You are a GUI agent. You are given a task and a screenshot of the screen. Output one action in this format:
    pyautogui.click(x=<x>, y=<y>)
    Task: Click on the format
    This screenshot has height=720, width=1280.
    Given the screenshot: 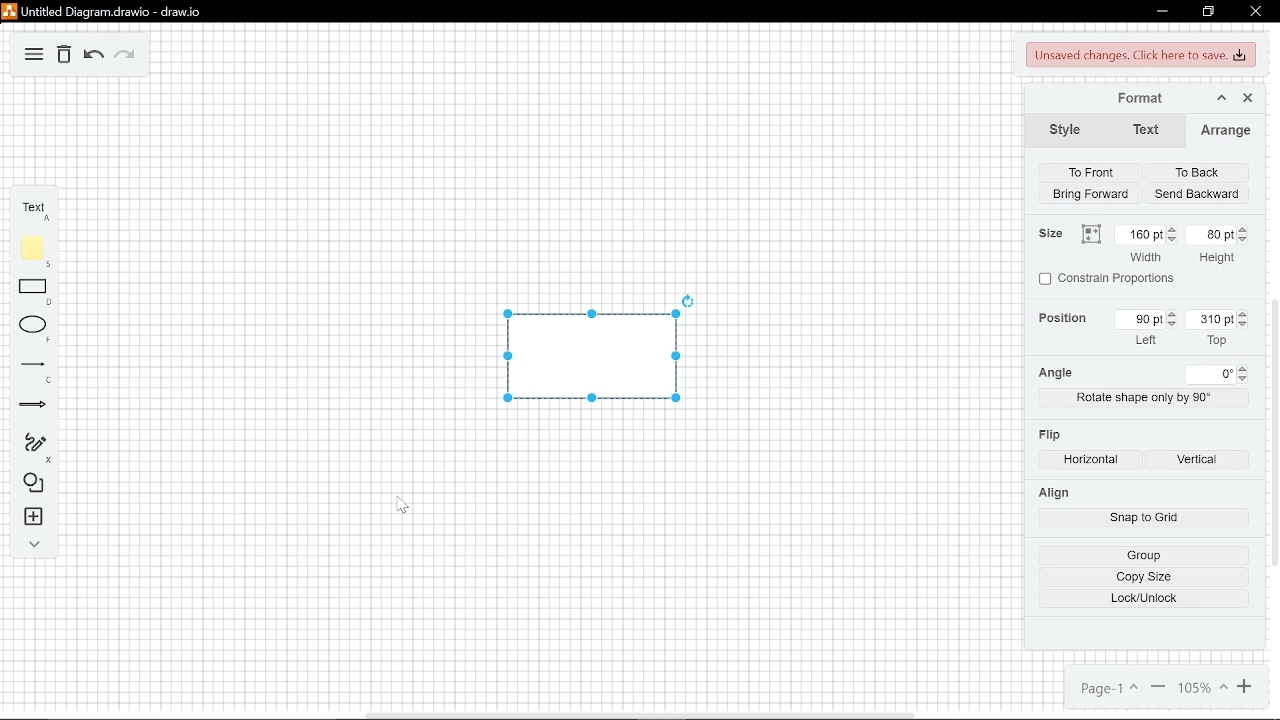 What is the action you would take?
    pyautogui.click(x=1132, y=100)
    